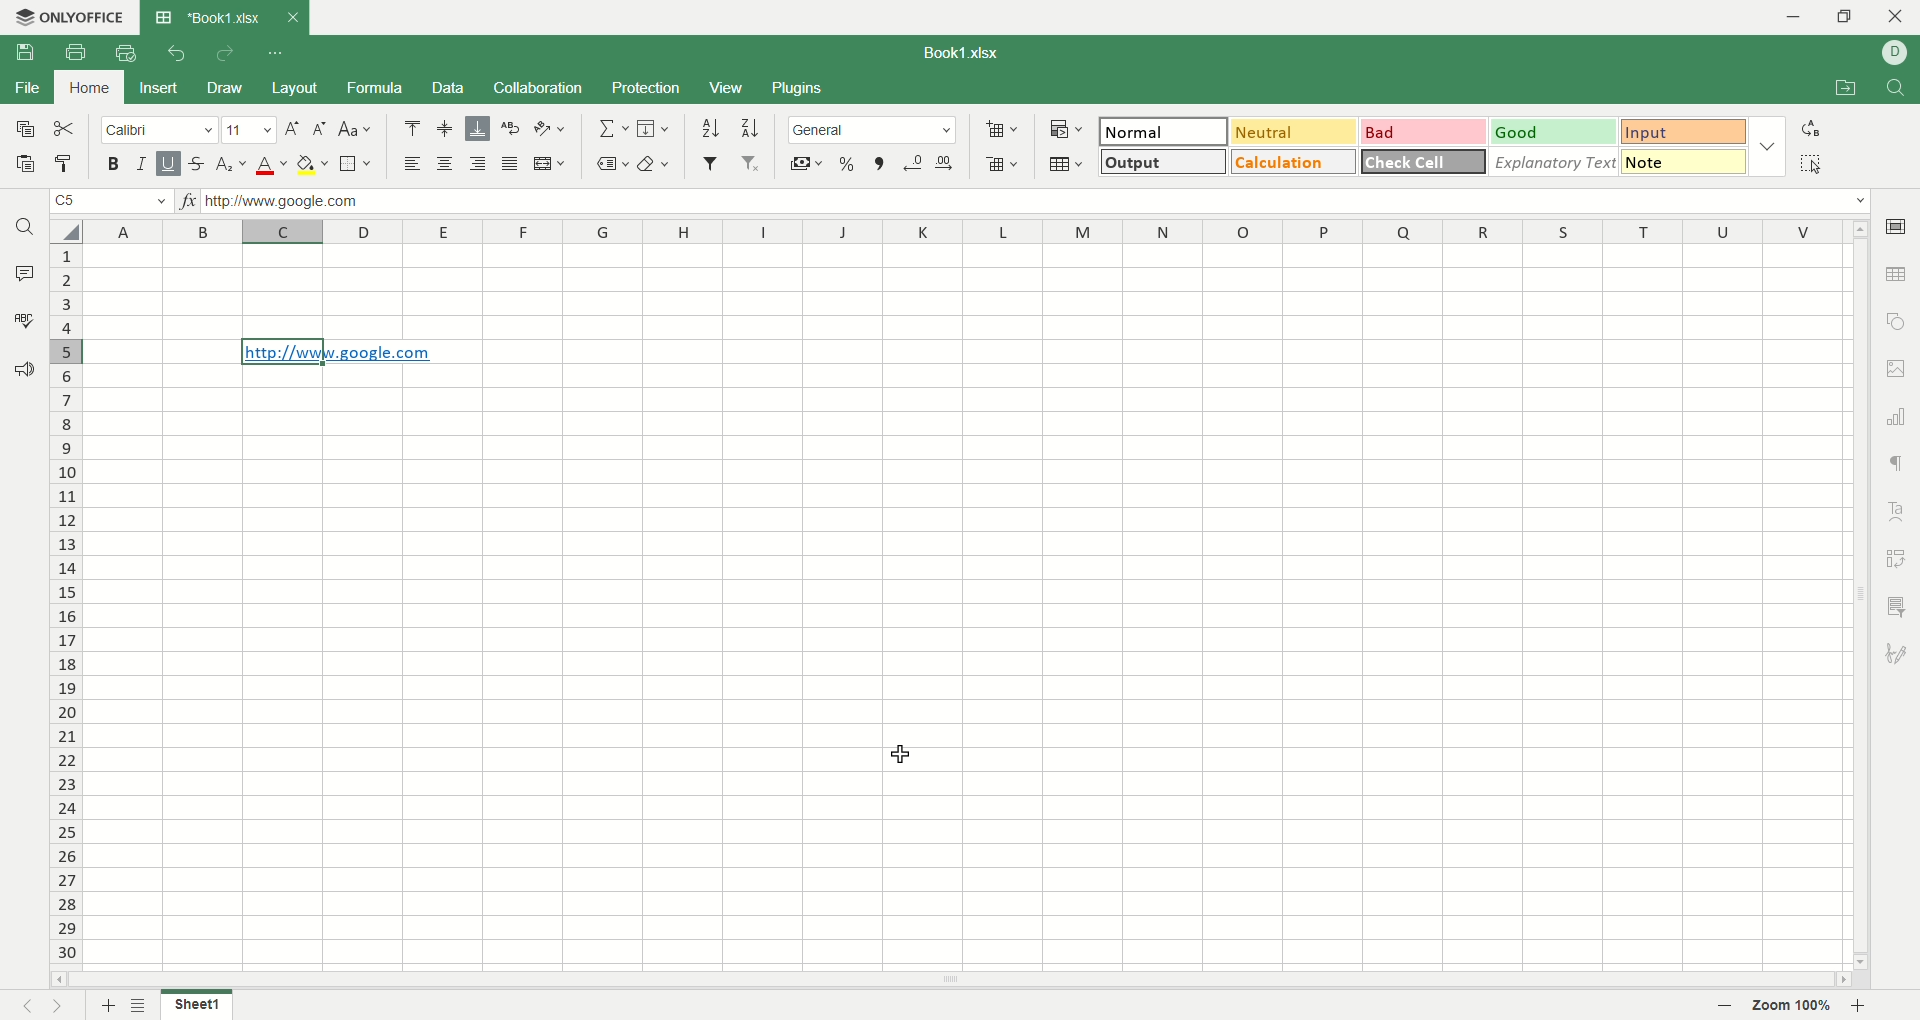 This screenshot has width=1920, height=1020. Describe the element at coordinates (1421, 132) in the screenshot. I see `bad` at that location.